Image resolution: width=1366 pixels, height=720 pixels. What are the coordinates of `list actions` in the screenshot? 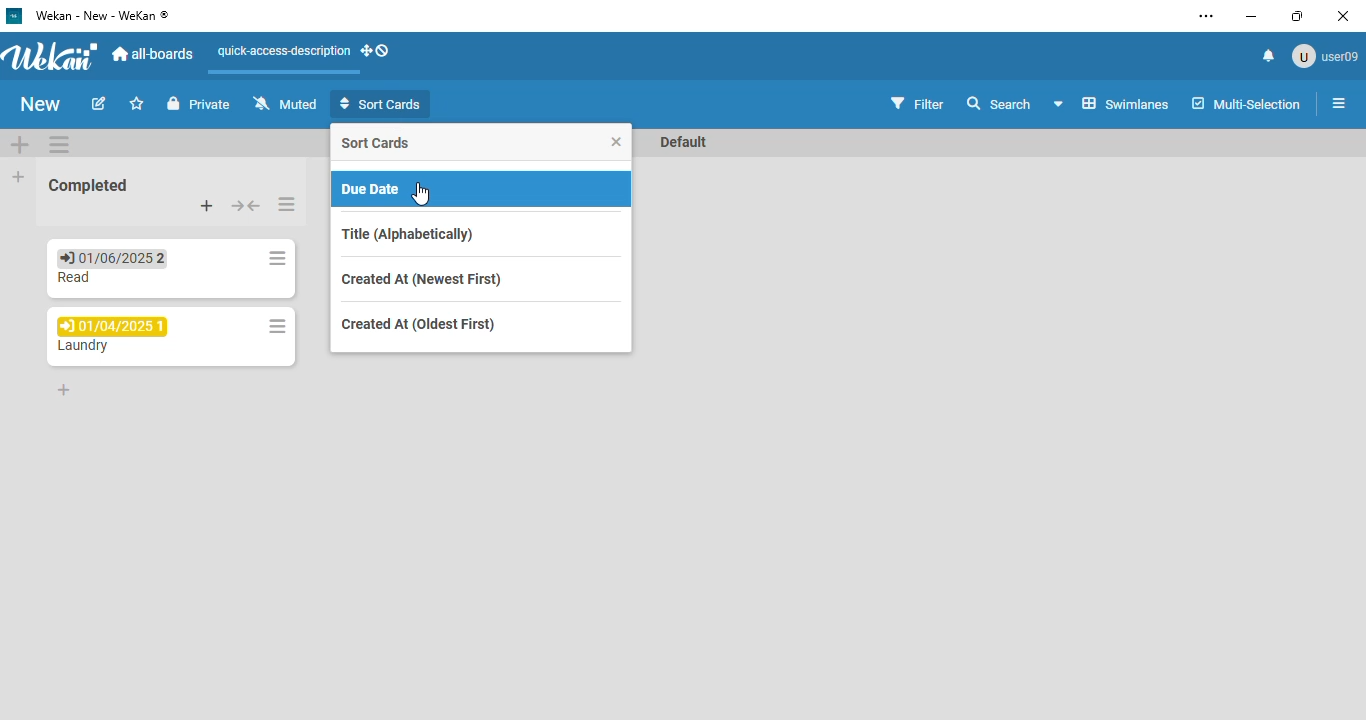 It's located at (273, 326).